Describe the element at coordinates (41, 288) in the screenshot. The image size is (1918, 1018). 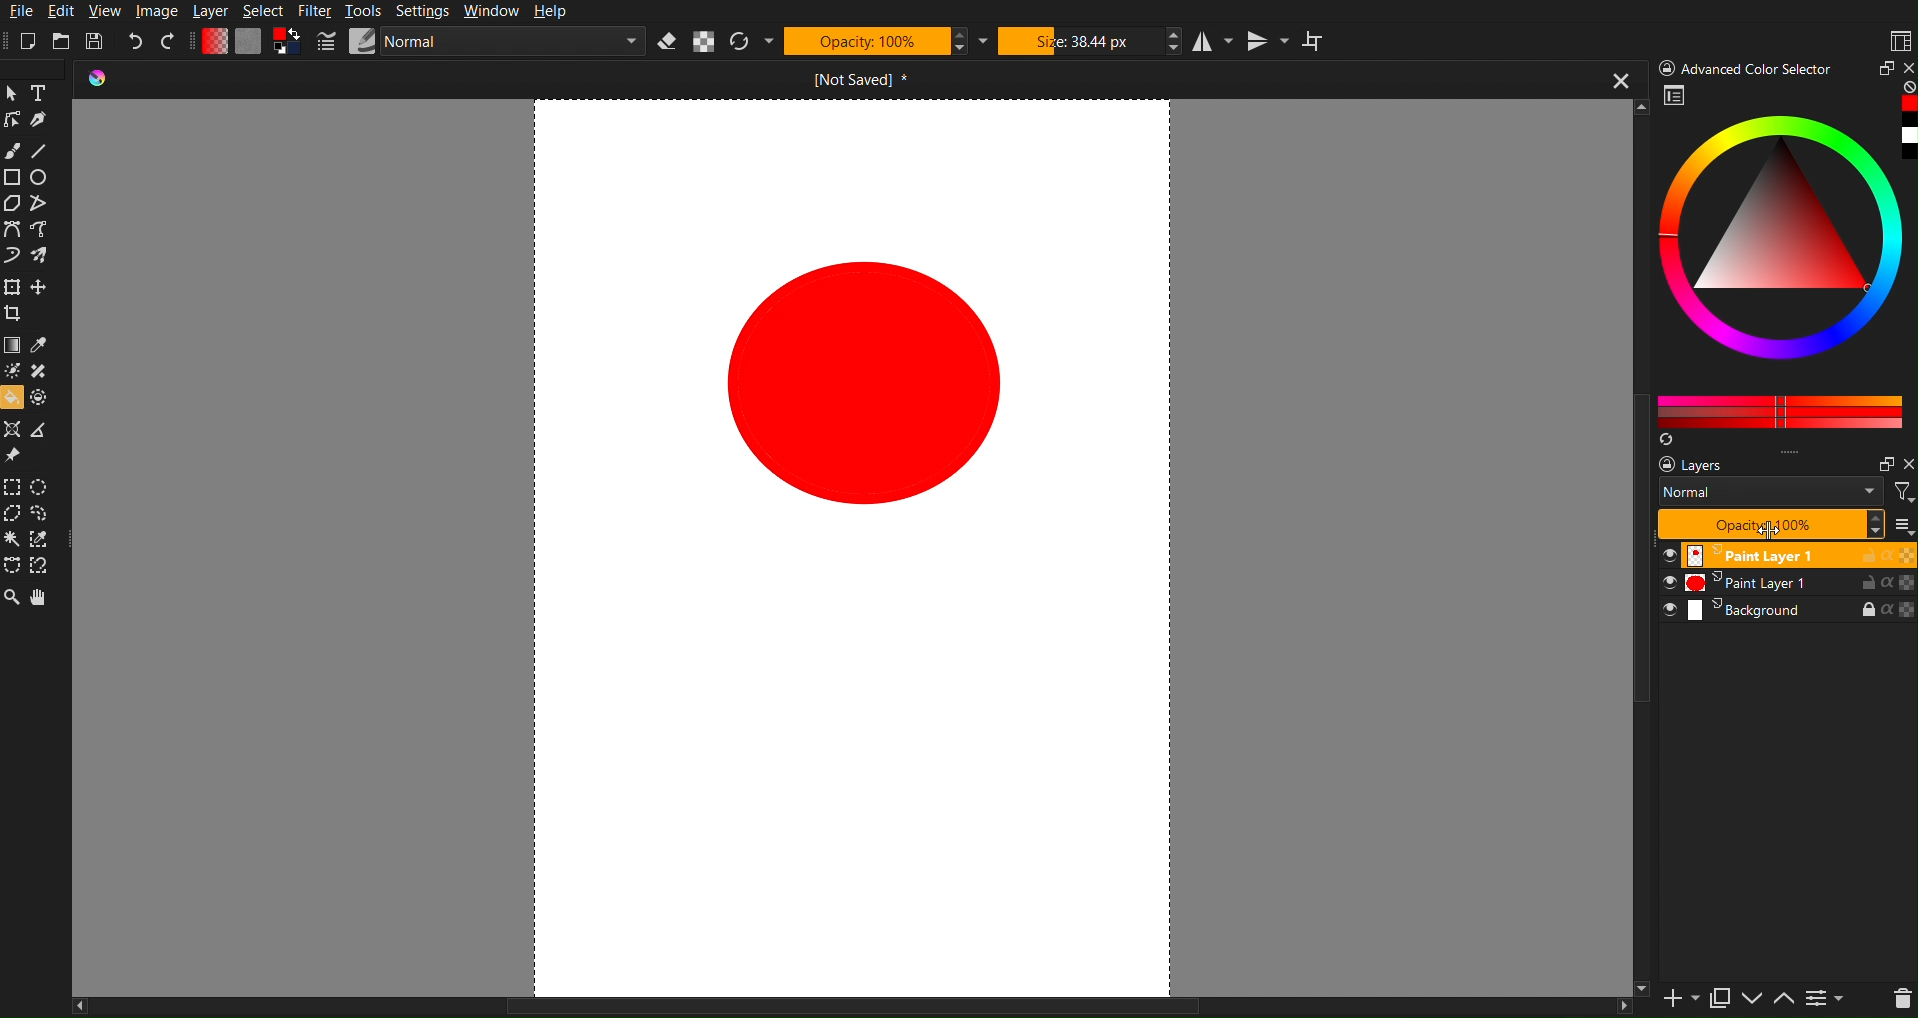
I see `Move Layer` at that location.